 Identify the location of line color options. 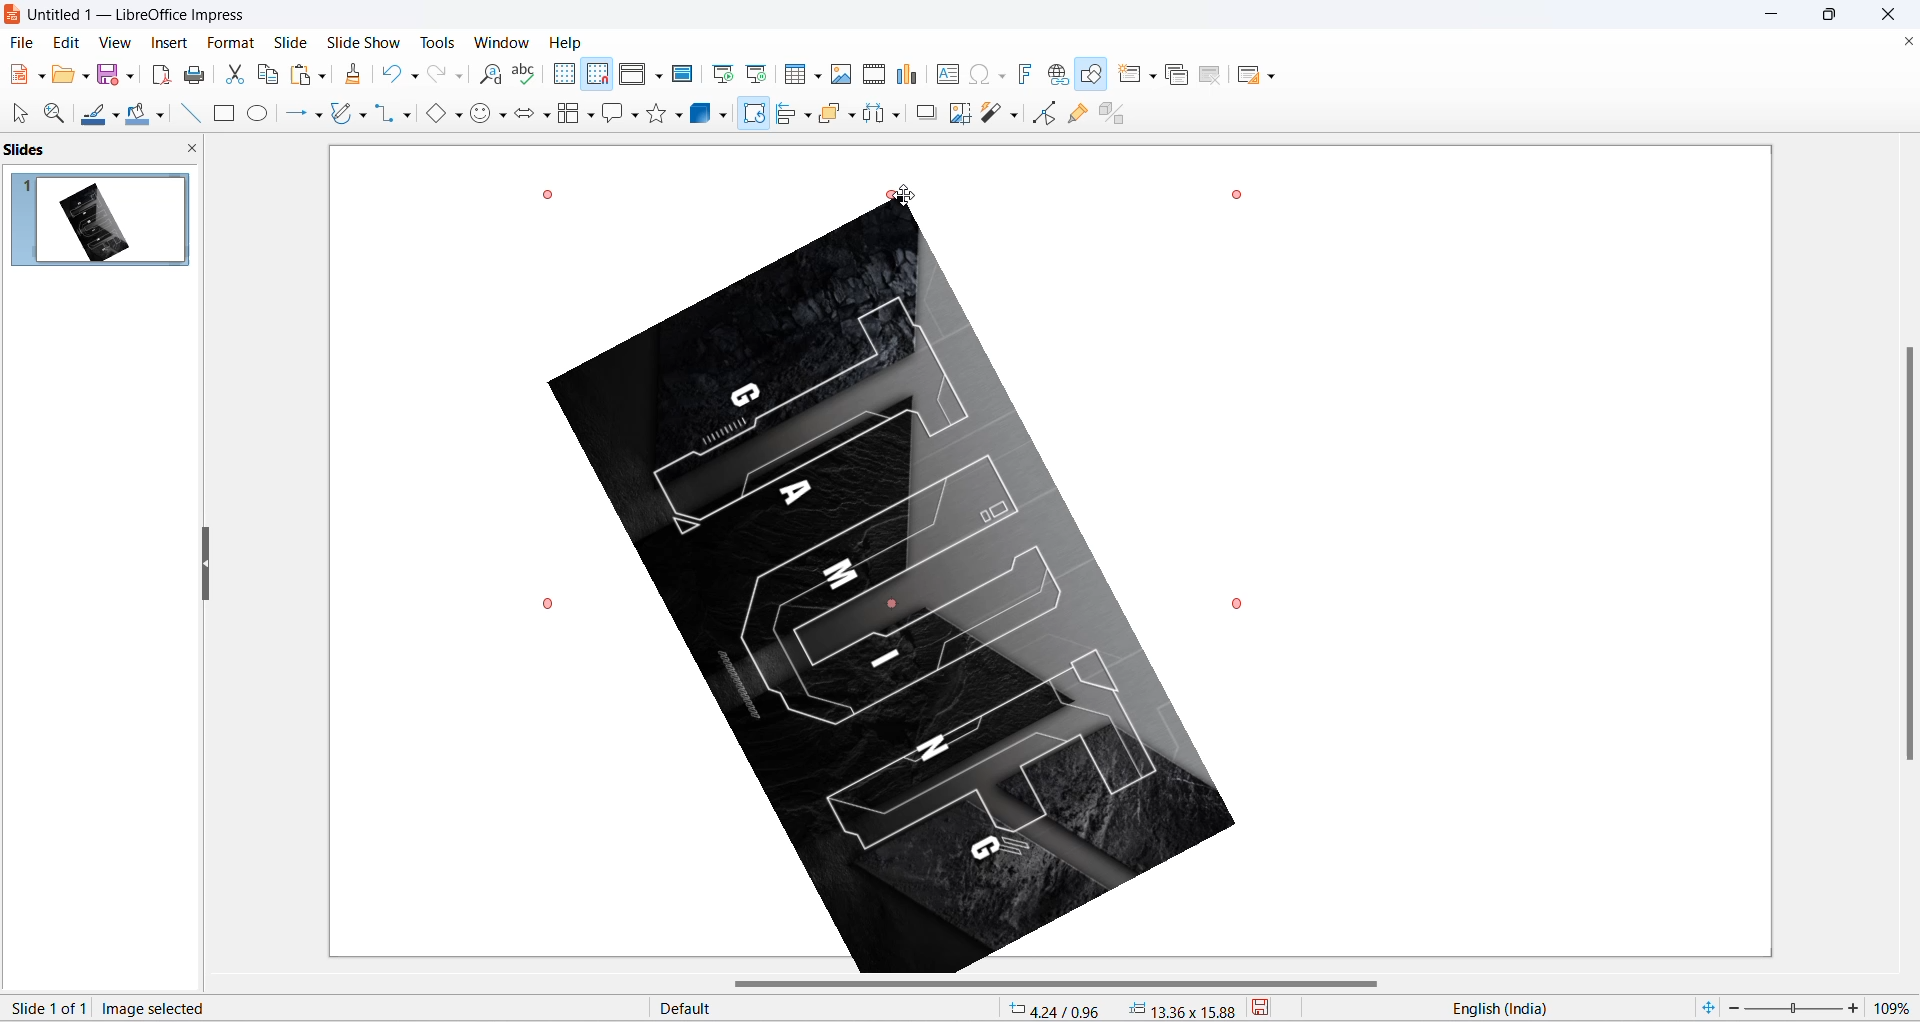
(116, 120).